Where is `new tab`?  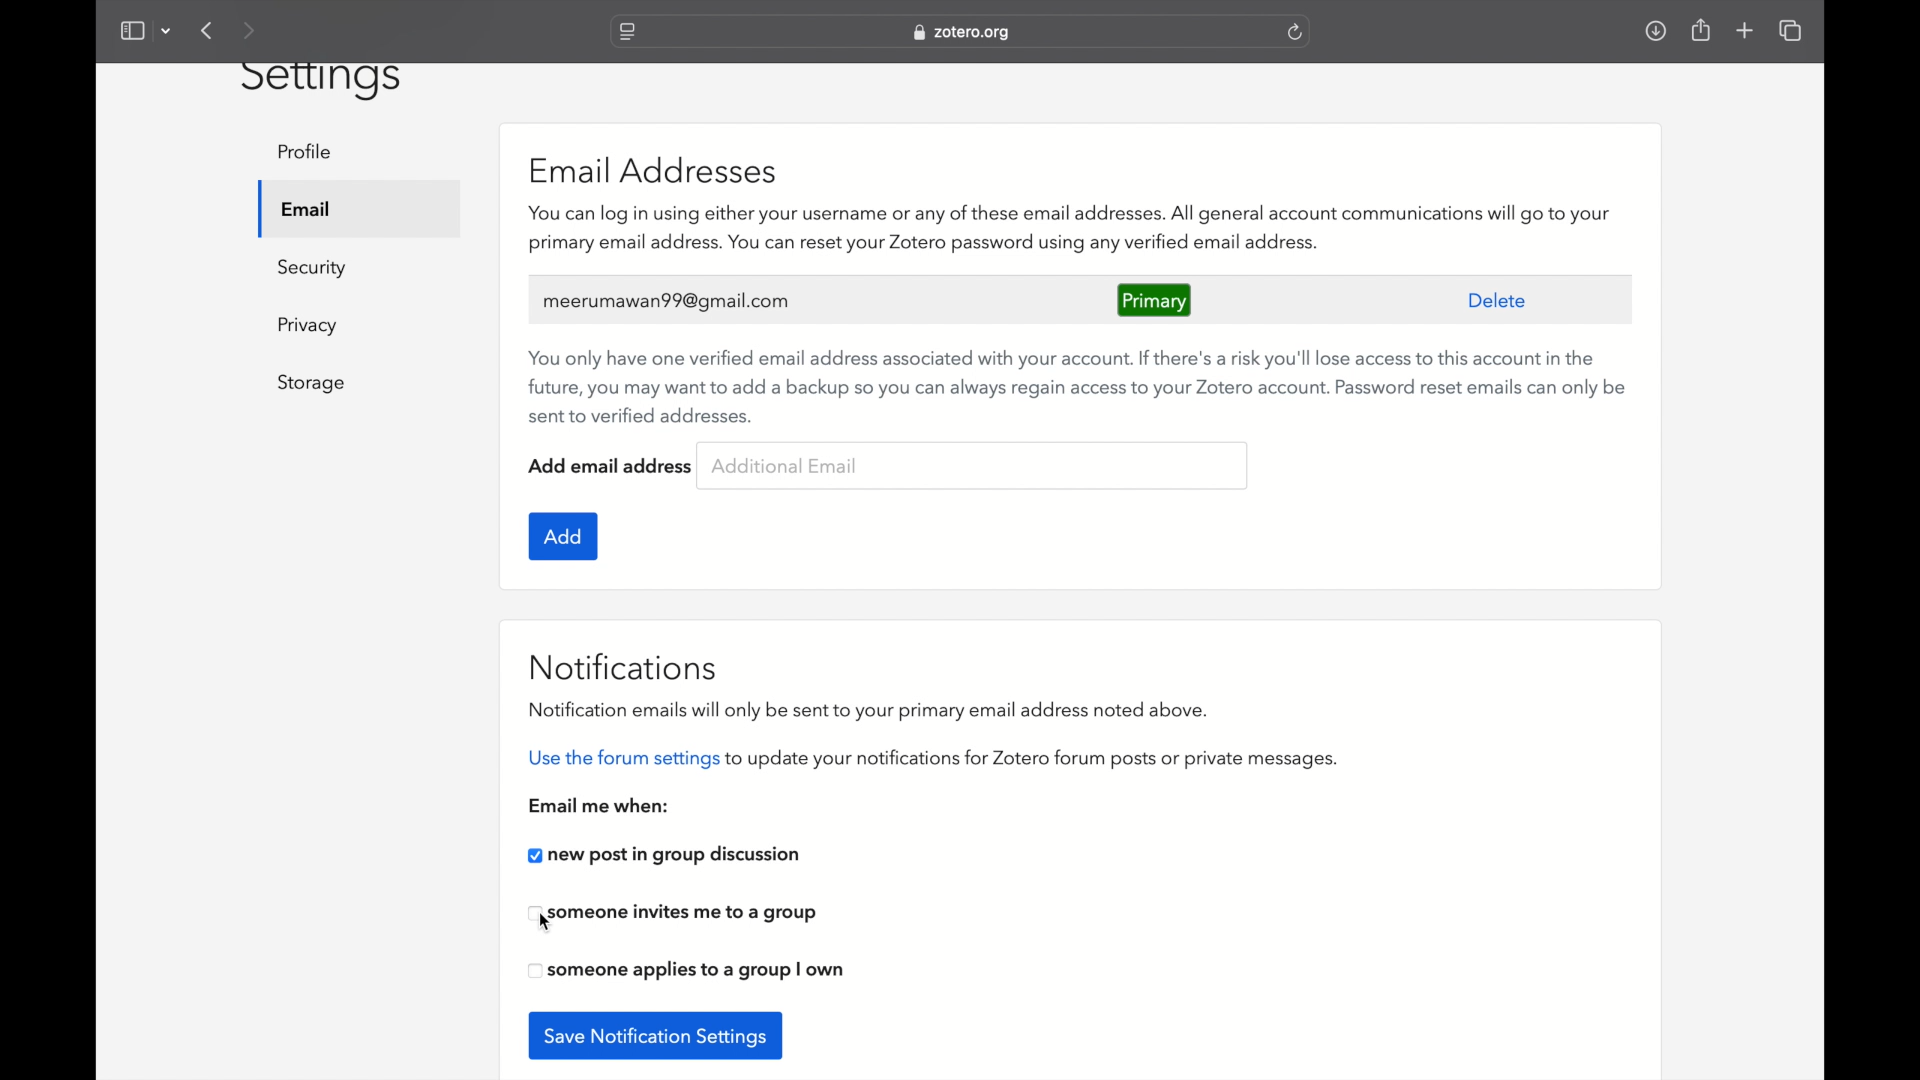
new tab is located at coordinates (1745, 30).